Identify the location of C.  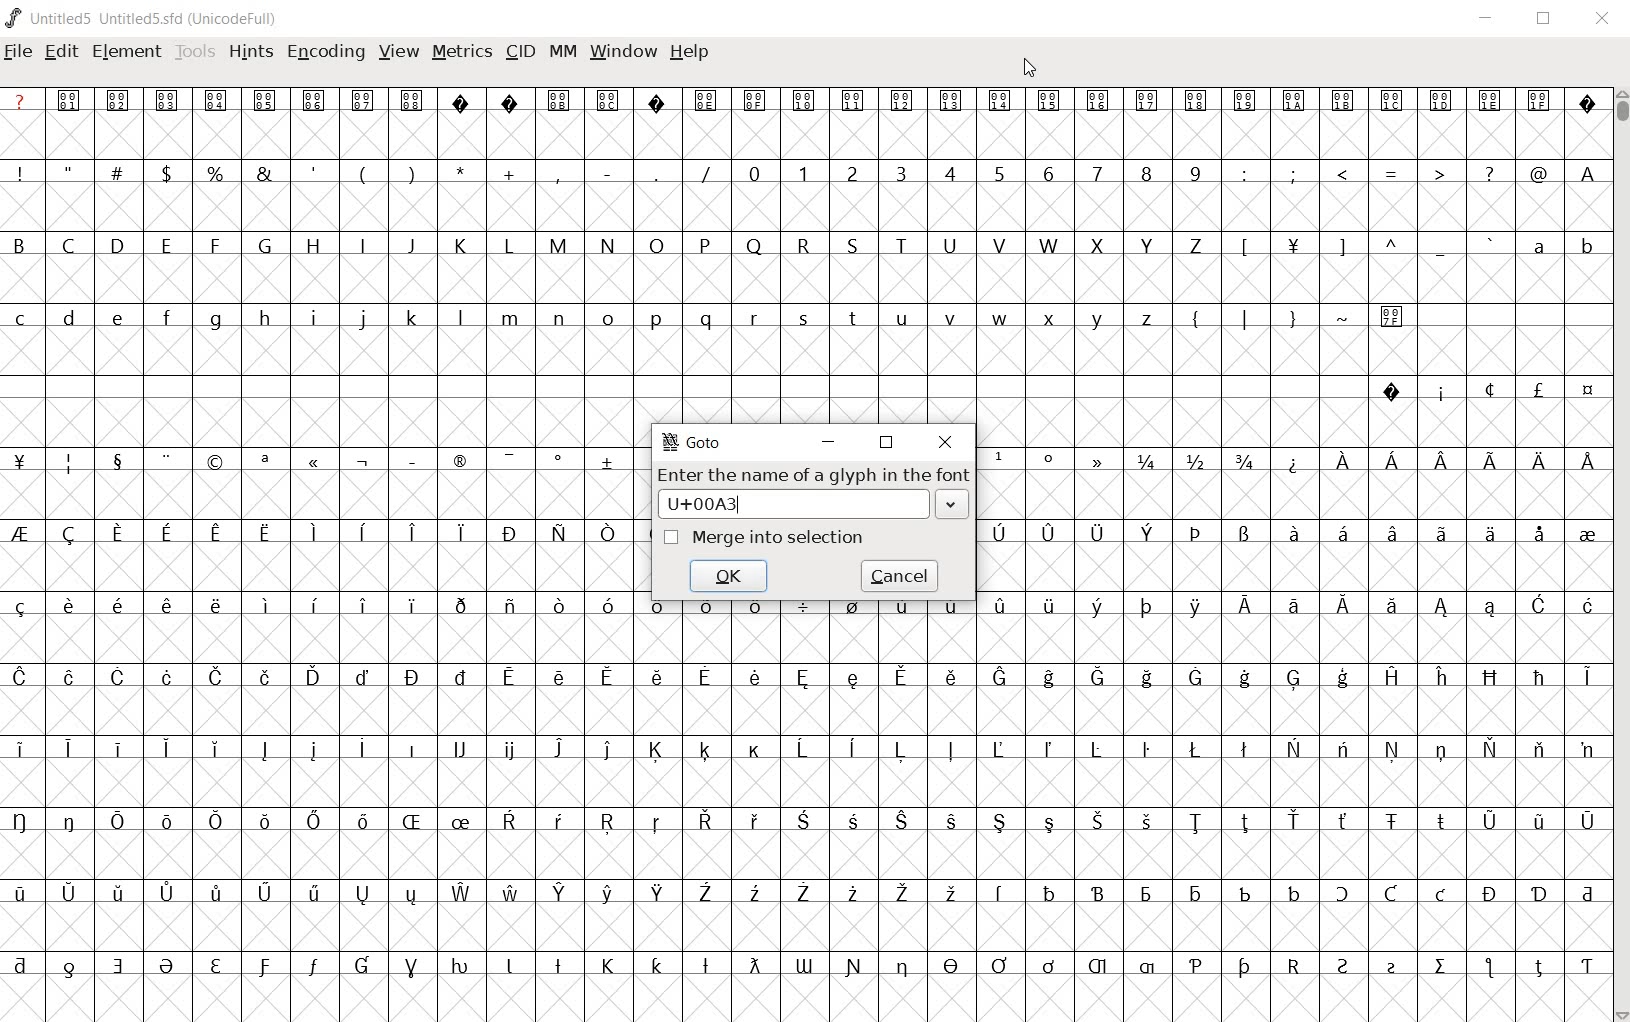
(71, 247).